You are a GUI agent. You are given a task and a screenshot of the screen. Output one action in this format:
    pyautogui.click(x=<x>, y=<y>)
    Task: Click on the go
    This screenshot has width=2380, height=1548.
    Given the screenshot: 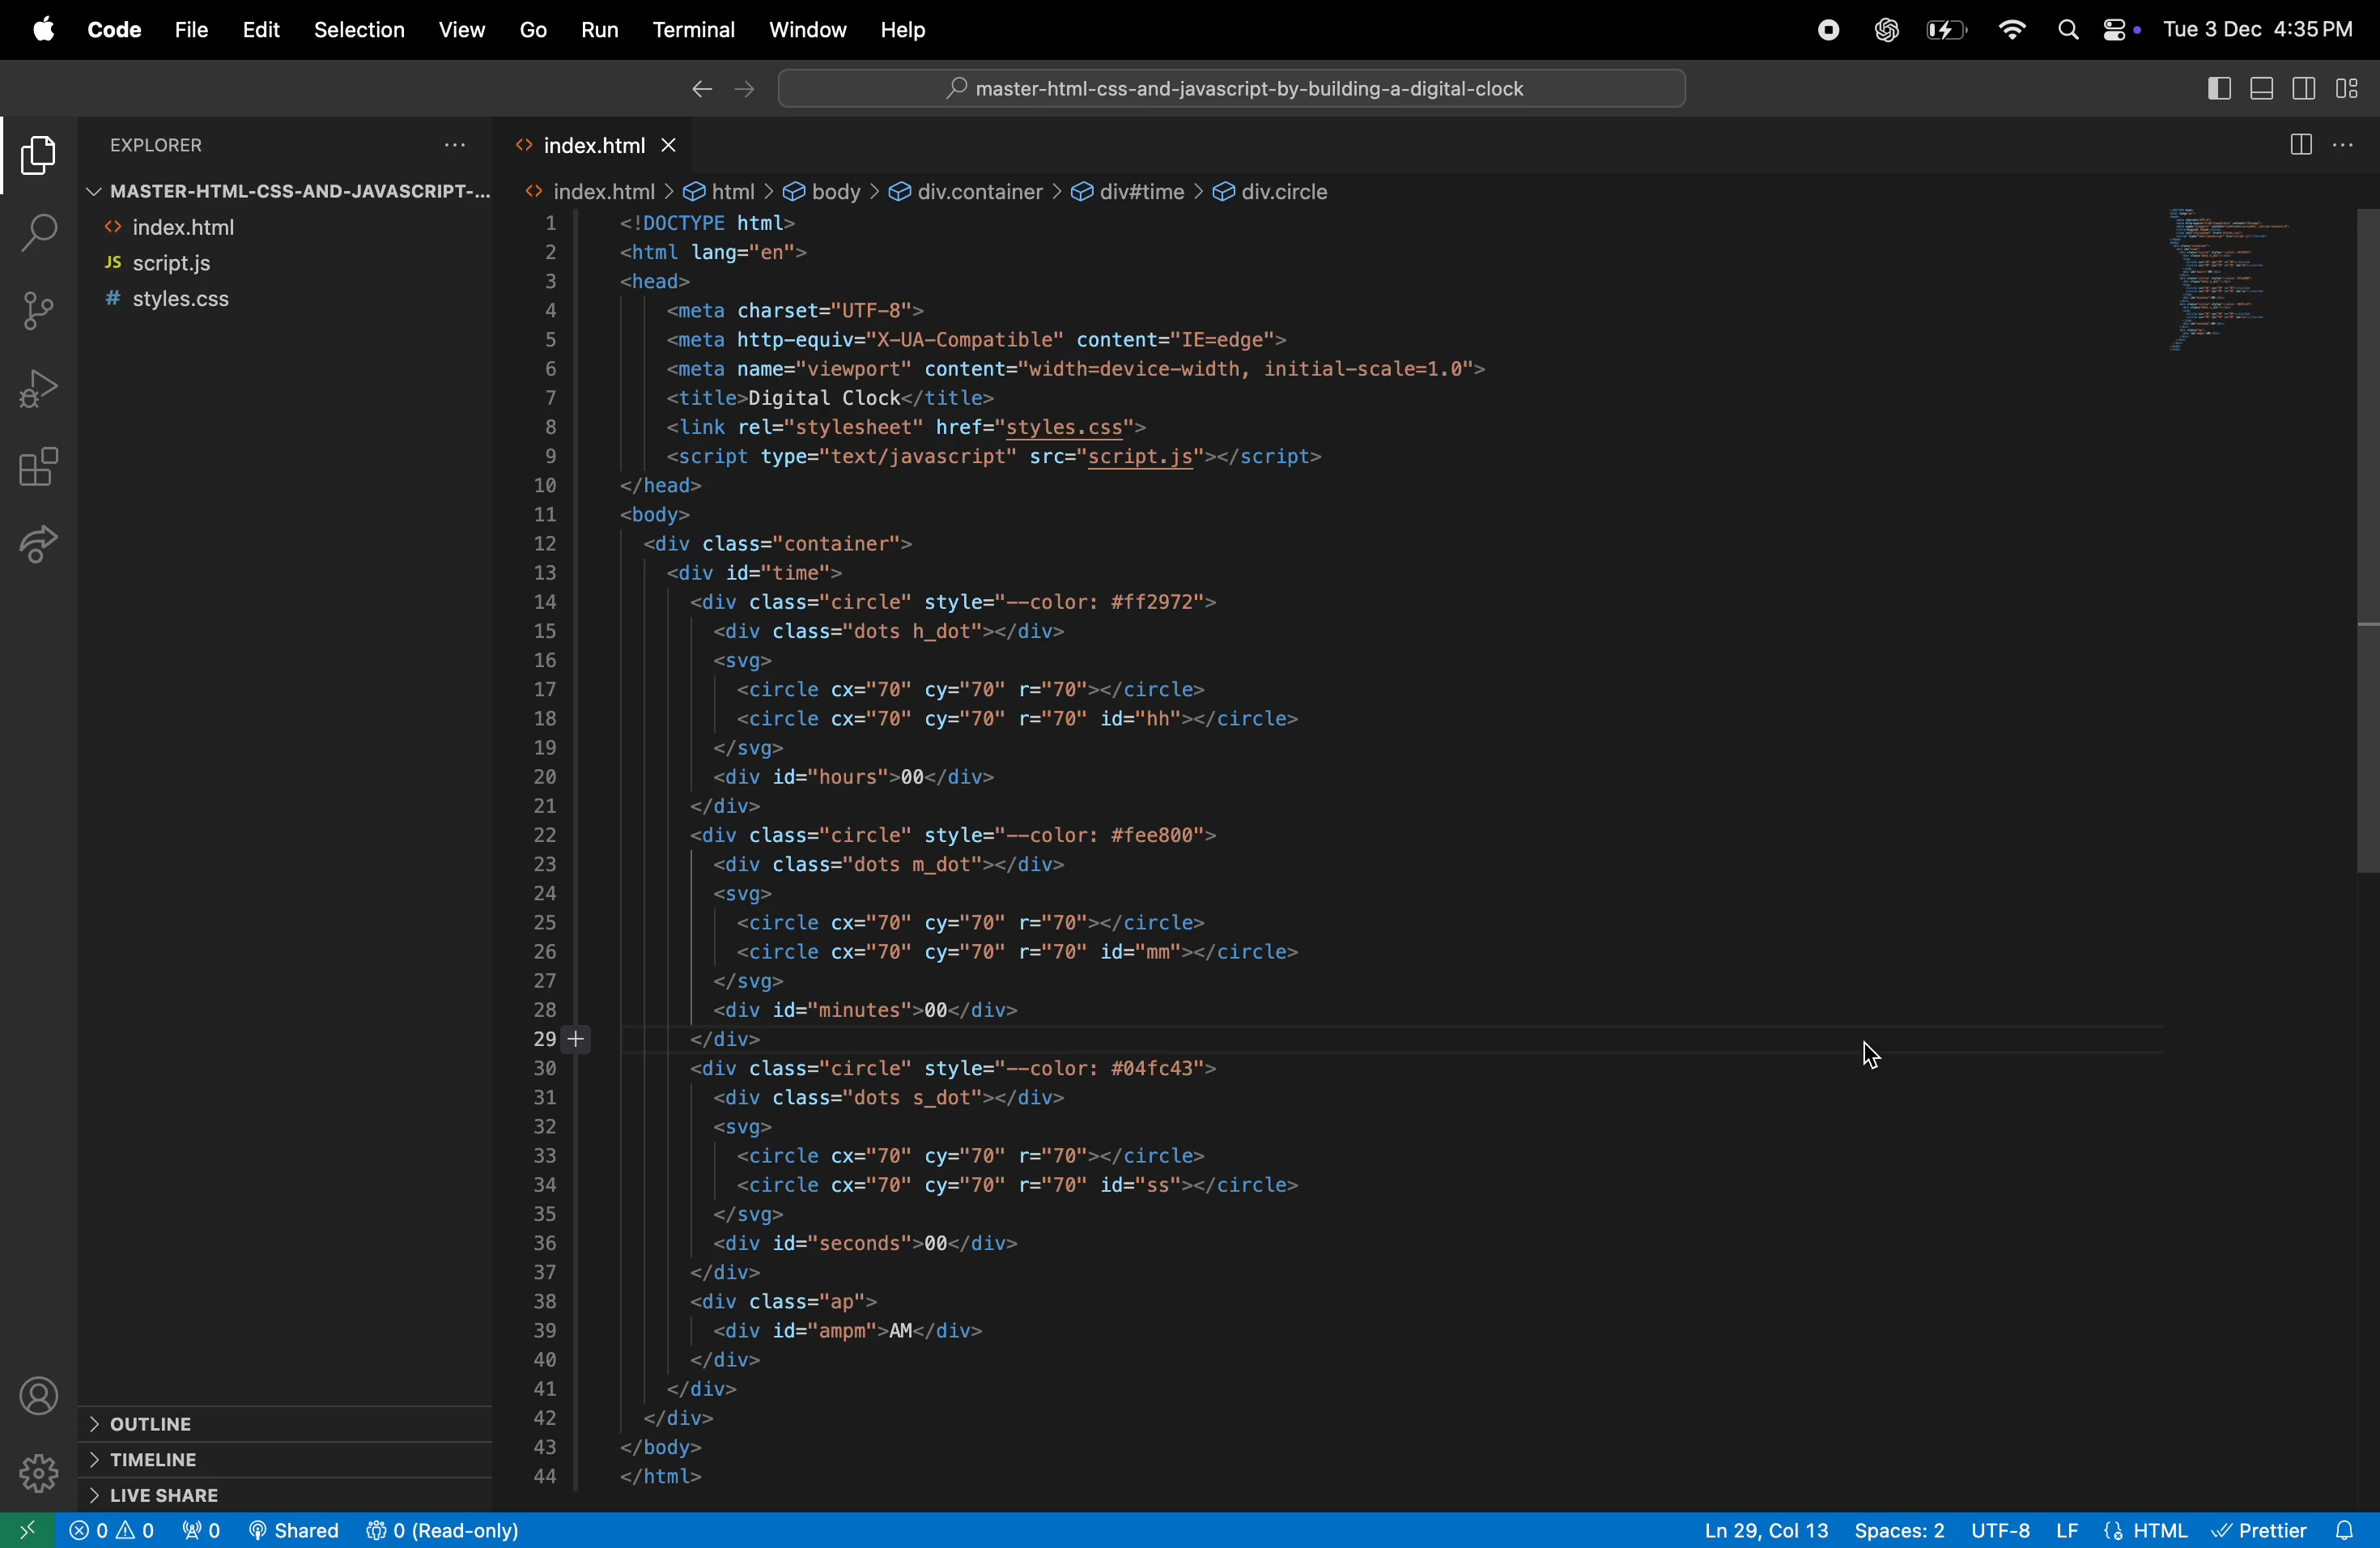 What is the action you would take?
    pyautogui.click(x=535, y=33)
    